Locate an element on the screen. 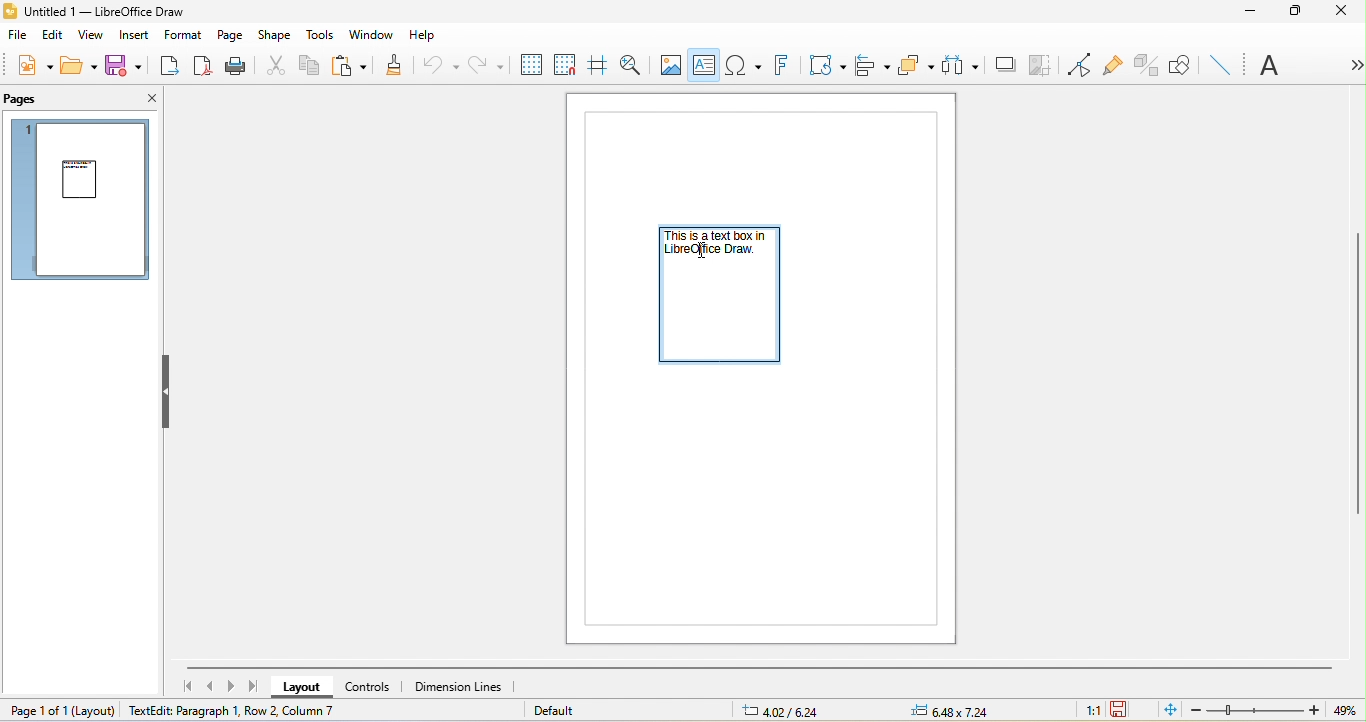 The height and width of the screenshot is (722, 1366). save is located at coordinates (129, 68).